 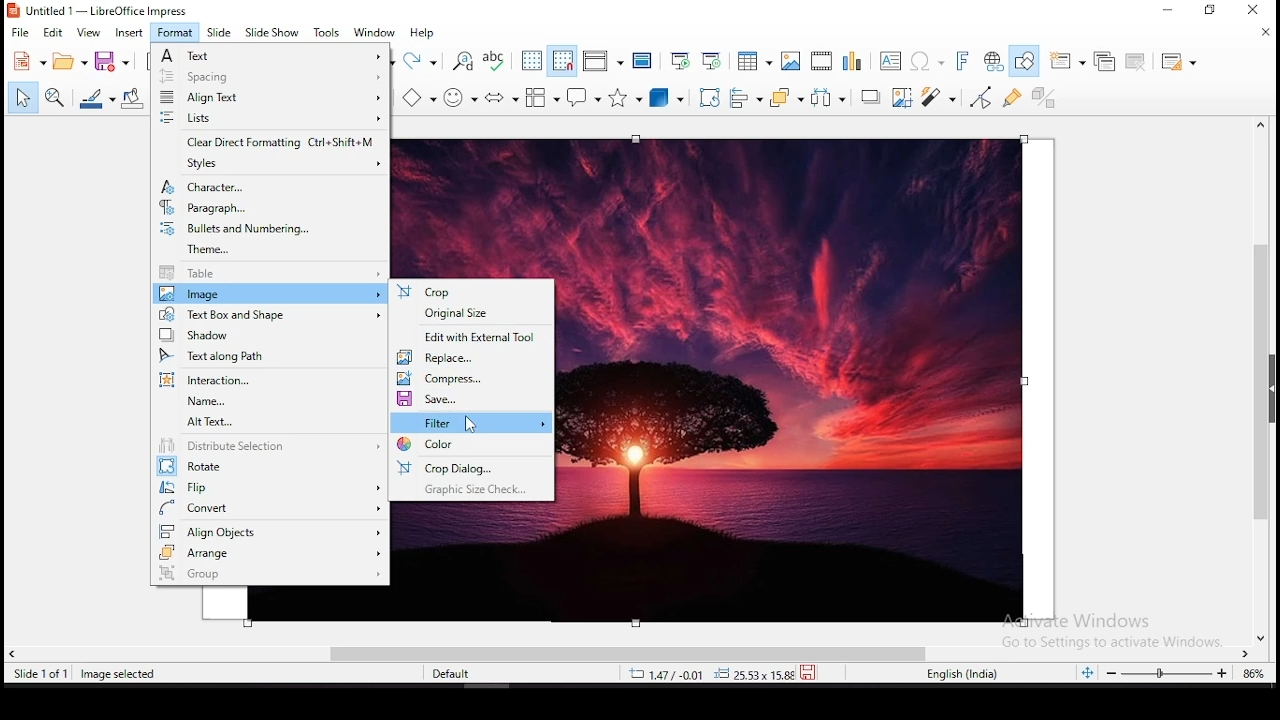 I want to click on new tool, so click(x=28, y=64).